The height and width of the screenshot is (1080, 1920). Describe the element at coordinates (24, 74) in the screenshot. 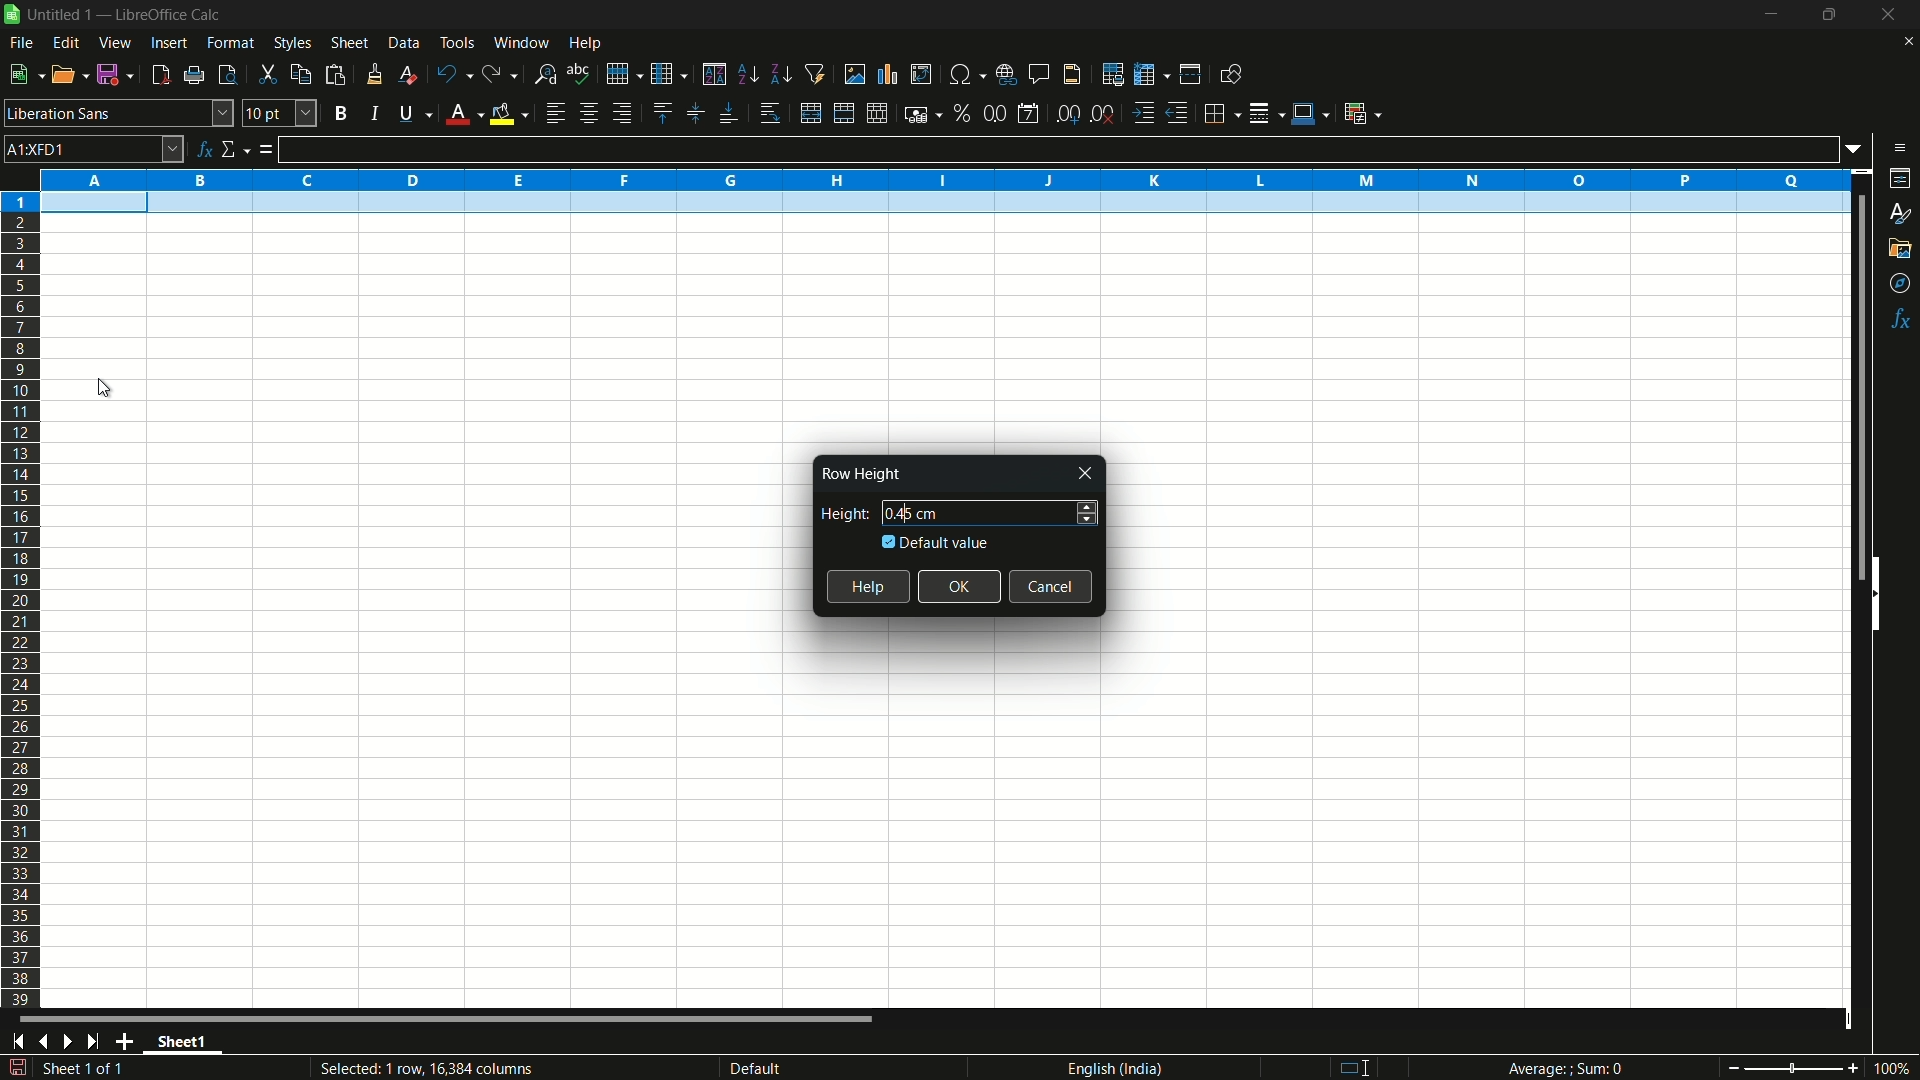

I see `new file` at that location.